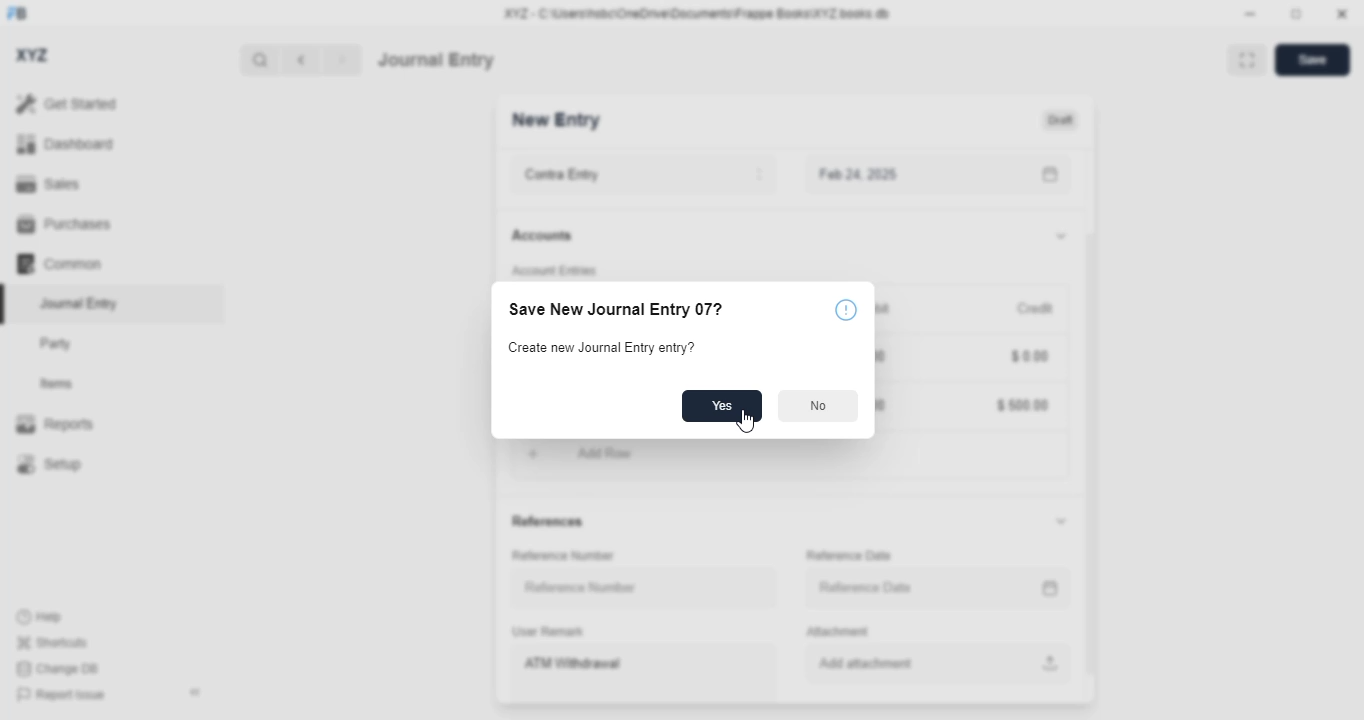 The height and width of the screenshot is (720, 1364). Describe the element at coordinates (645, 588) in the screenshot. I see `reference number` at that location.